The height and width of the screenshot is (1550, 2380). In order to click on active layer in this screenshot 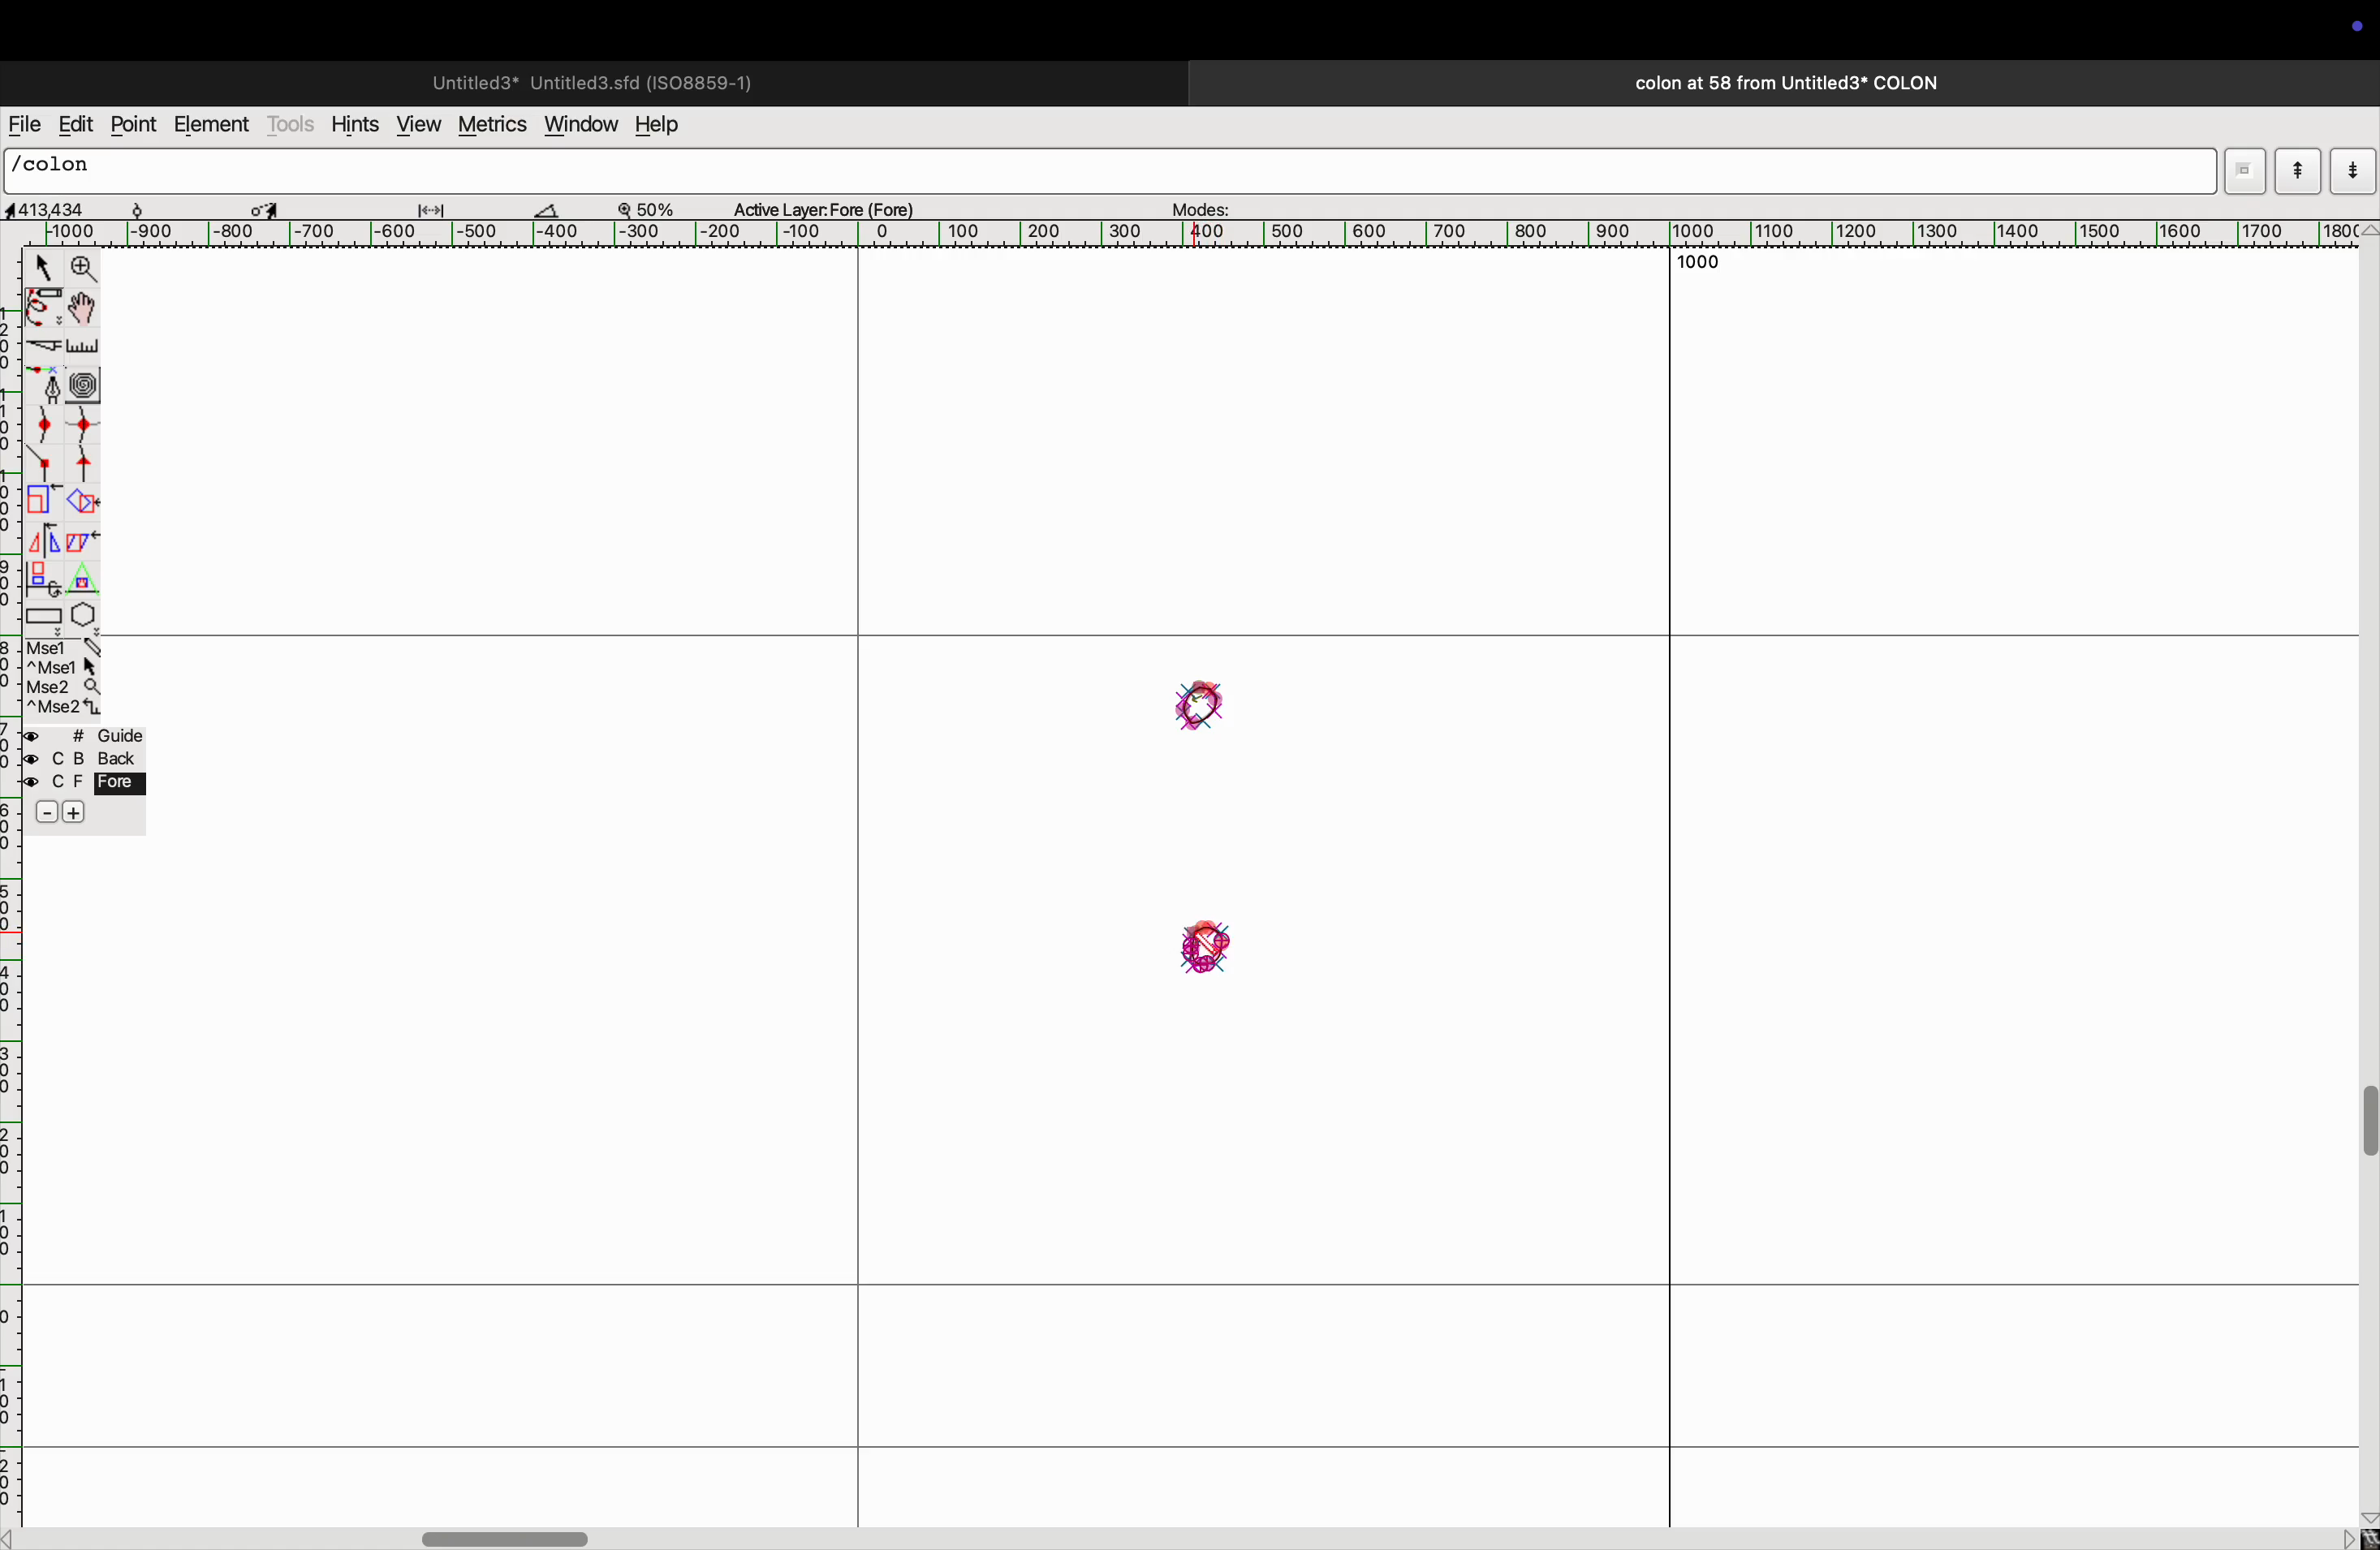, I will do `click(832, 205)`.